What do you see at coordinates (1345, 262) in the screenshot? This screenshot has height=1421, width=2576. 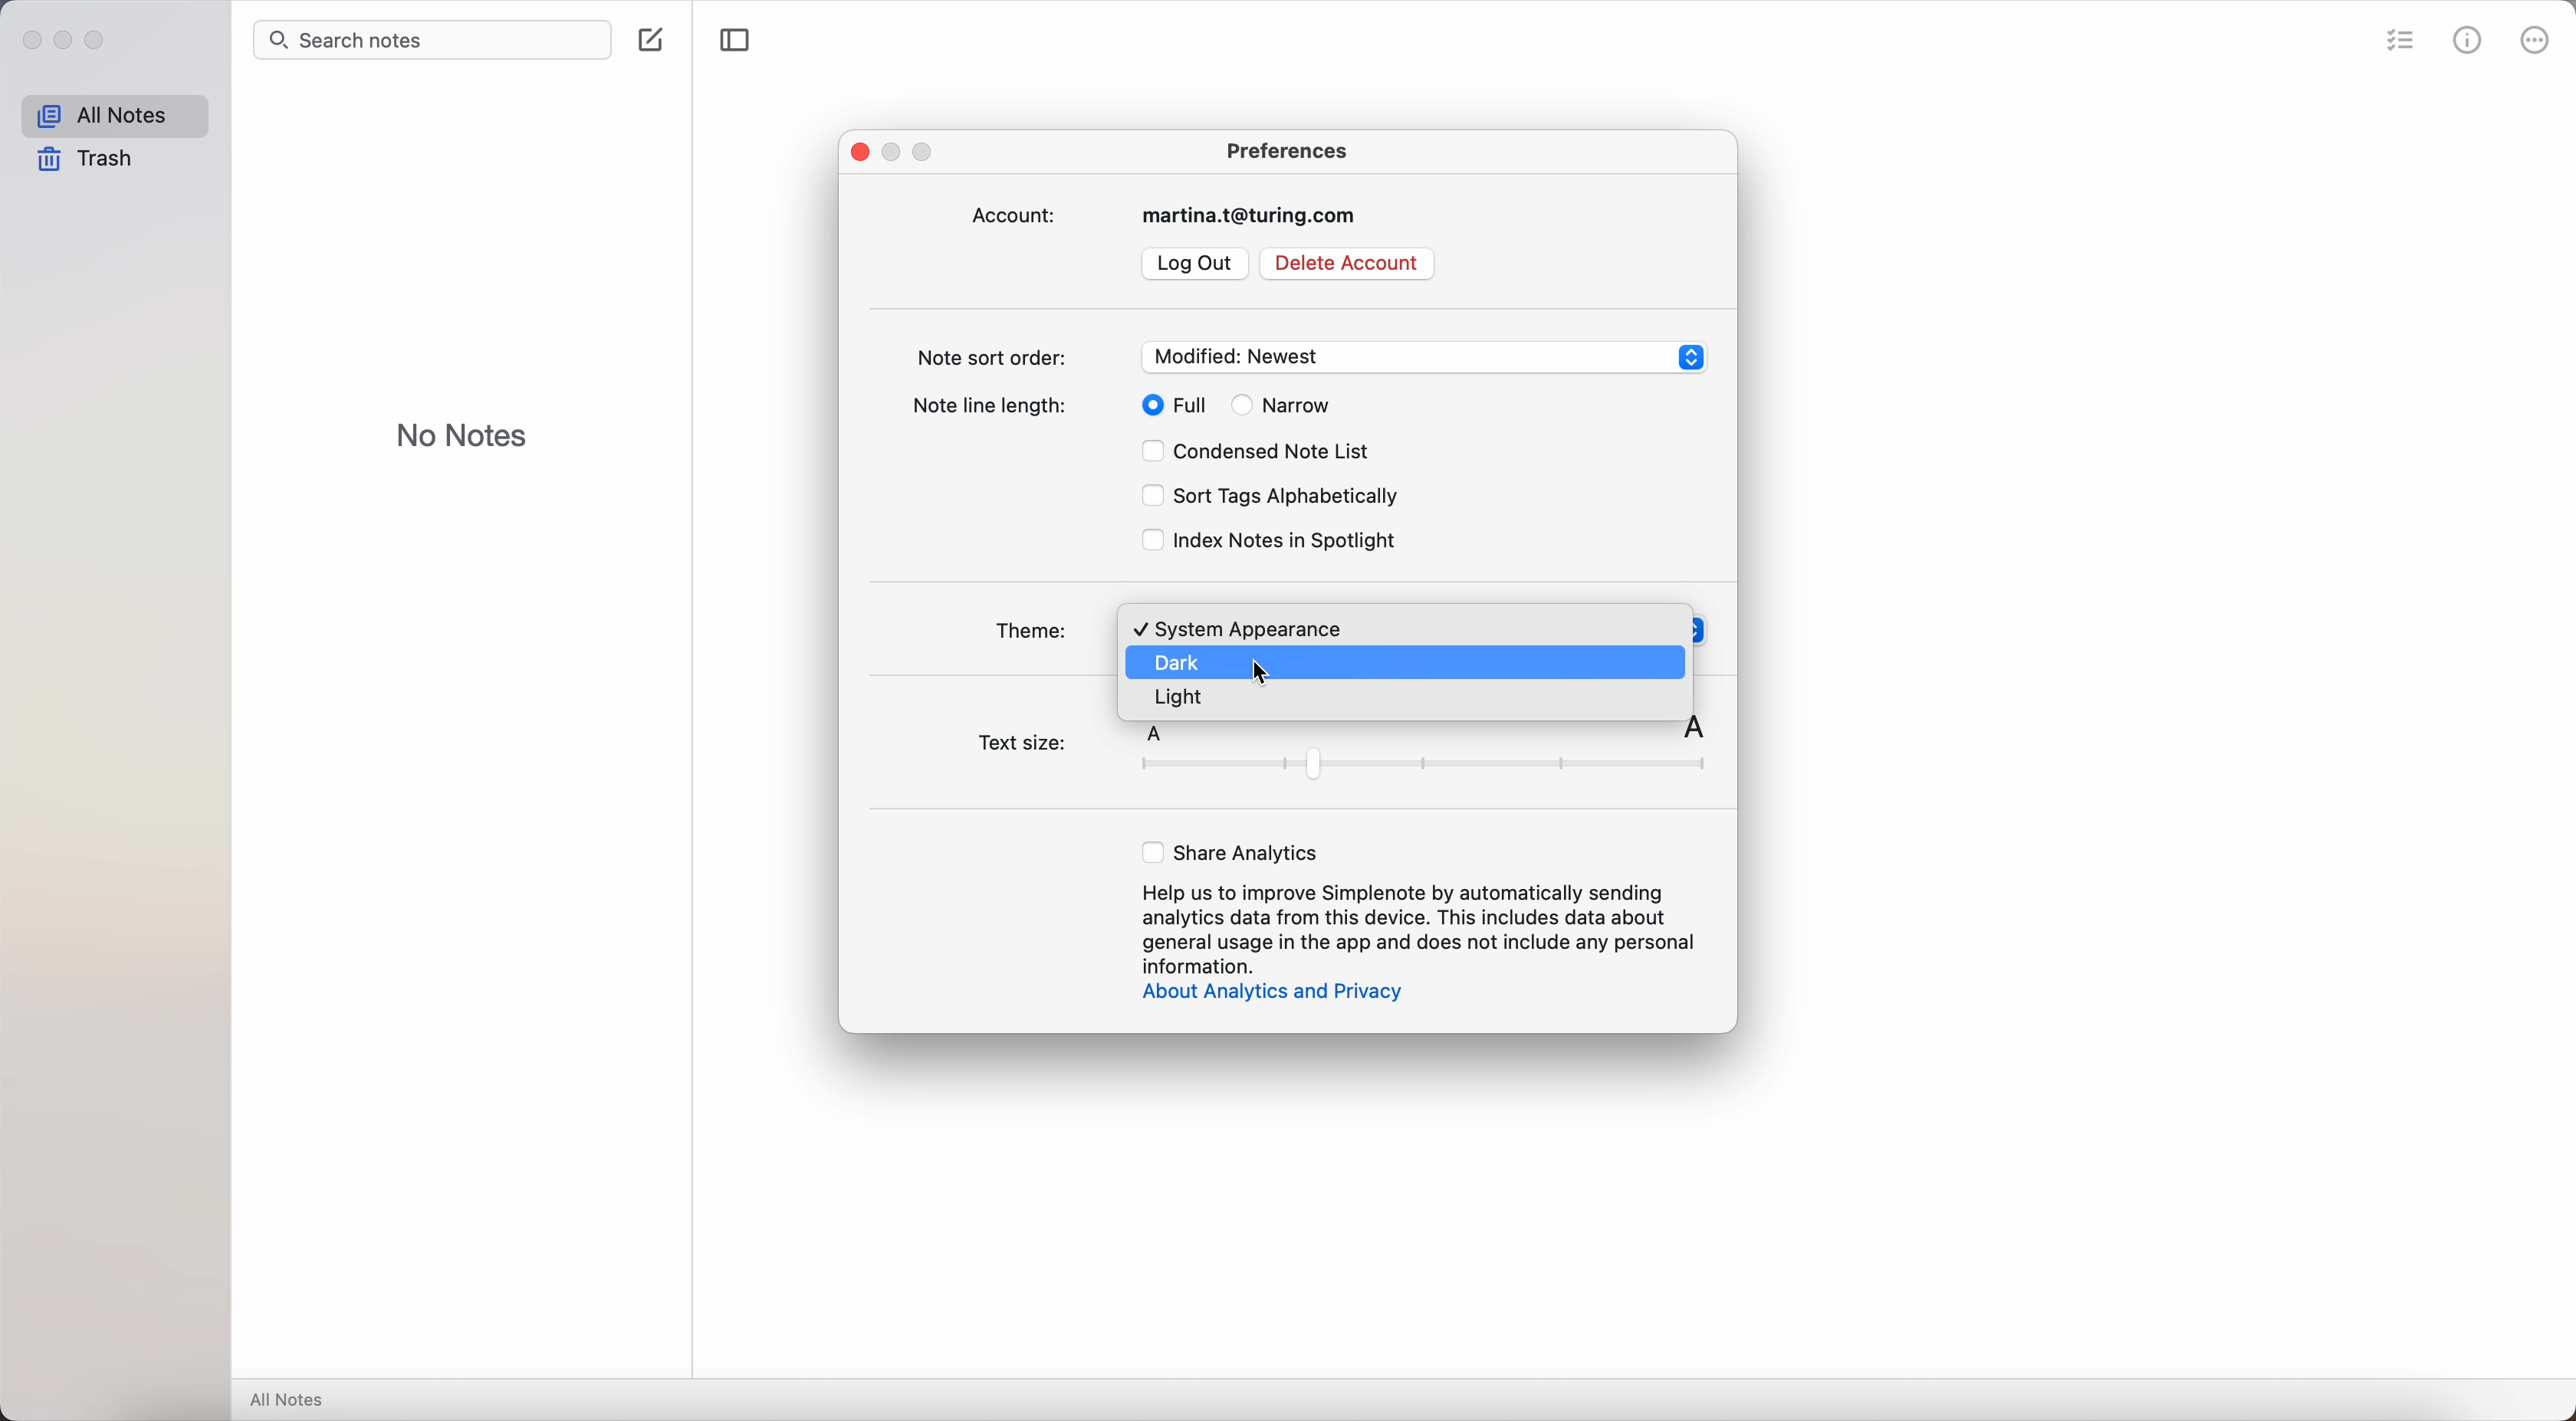 I see `delete account` at bounding box center [1345, 262].